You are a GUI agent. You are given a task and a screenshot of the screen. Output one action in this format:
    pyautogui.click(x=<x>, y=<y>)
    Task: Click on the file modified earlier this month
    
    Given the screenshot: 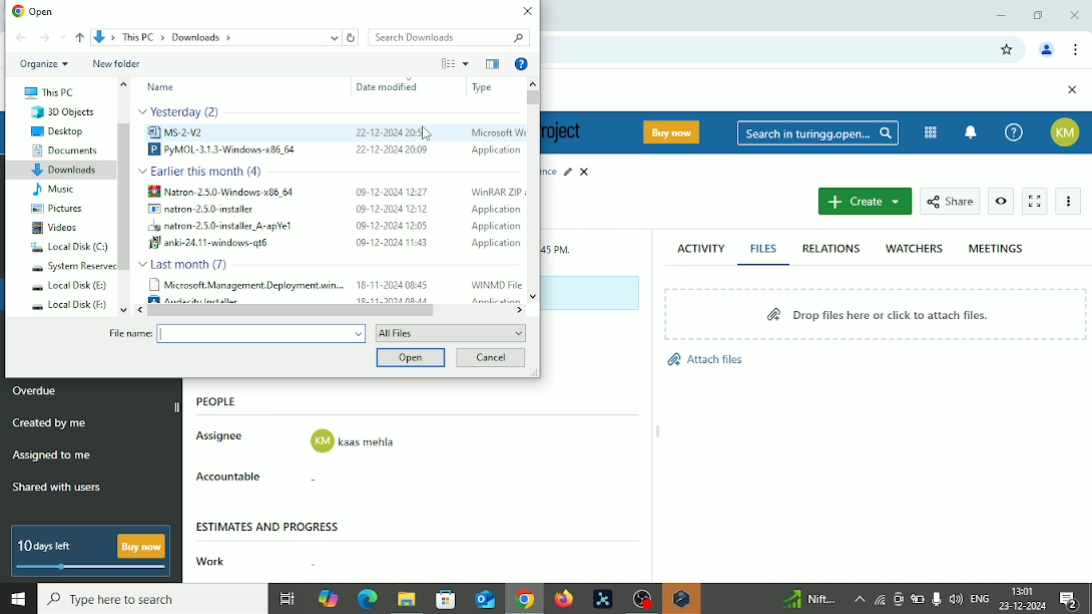 What is the action you would take?
    pyautogui.click(x=209, y=173)
    